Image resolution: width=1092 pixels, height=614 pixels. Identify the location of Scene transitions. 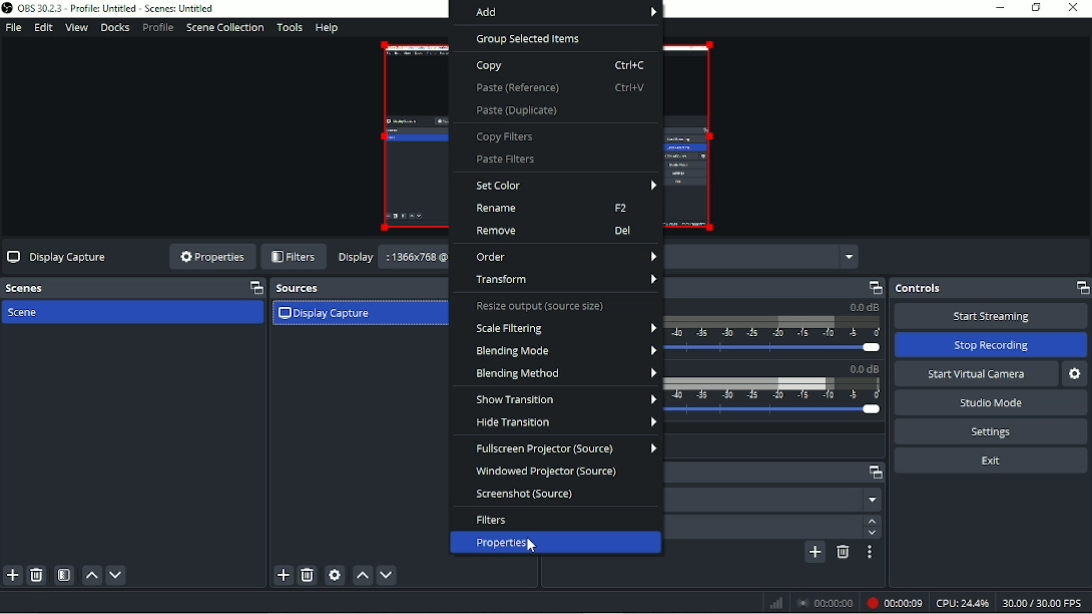
(778, 473).